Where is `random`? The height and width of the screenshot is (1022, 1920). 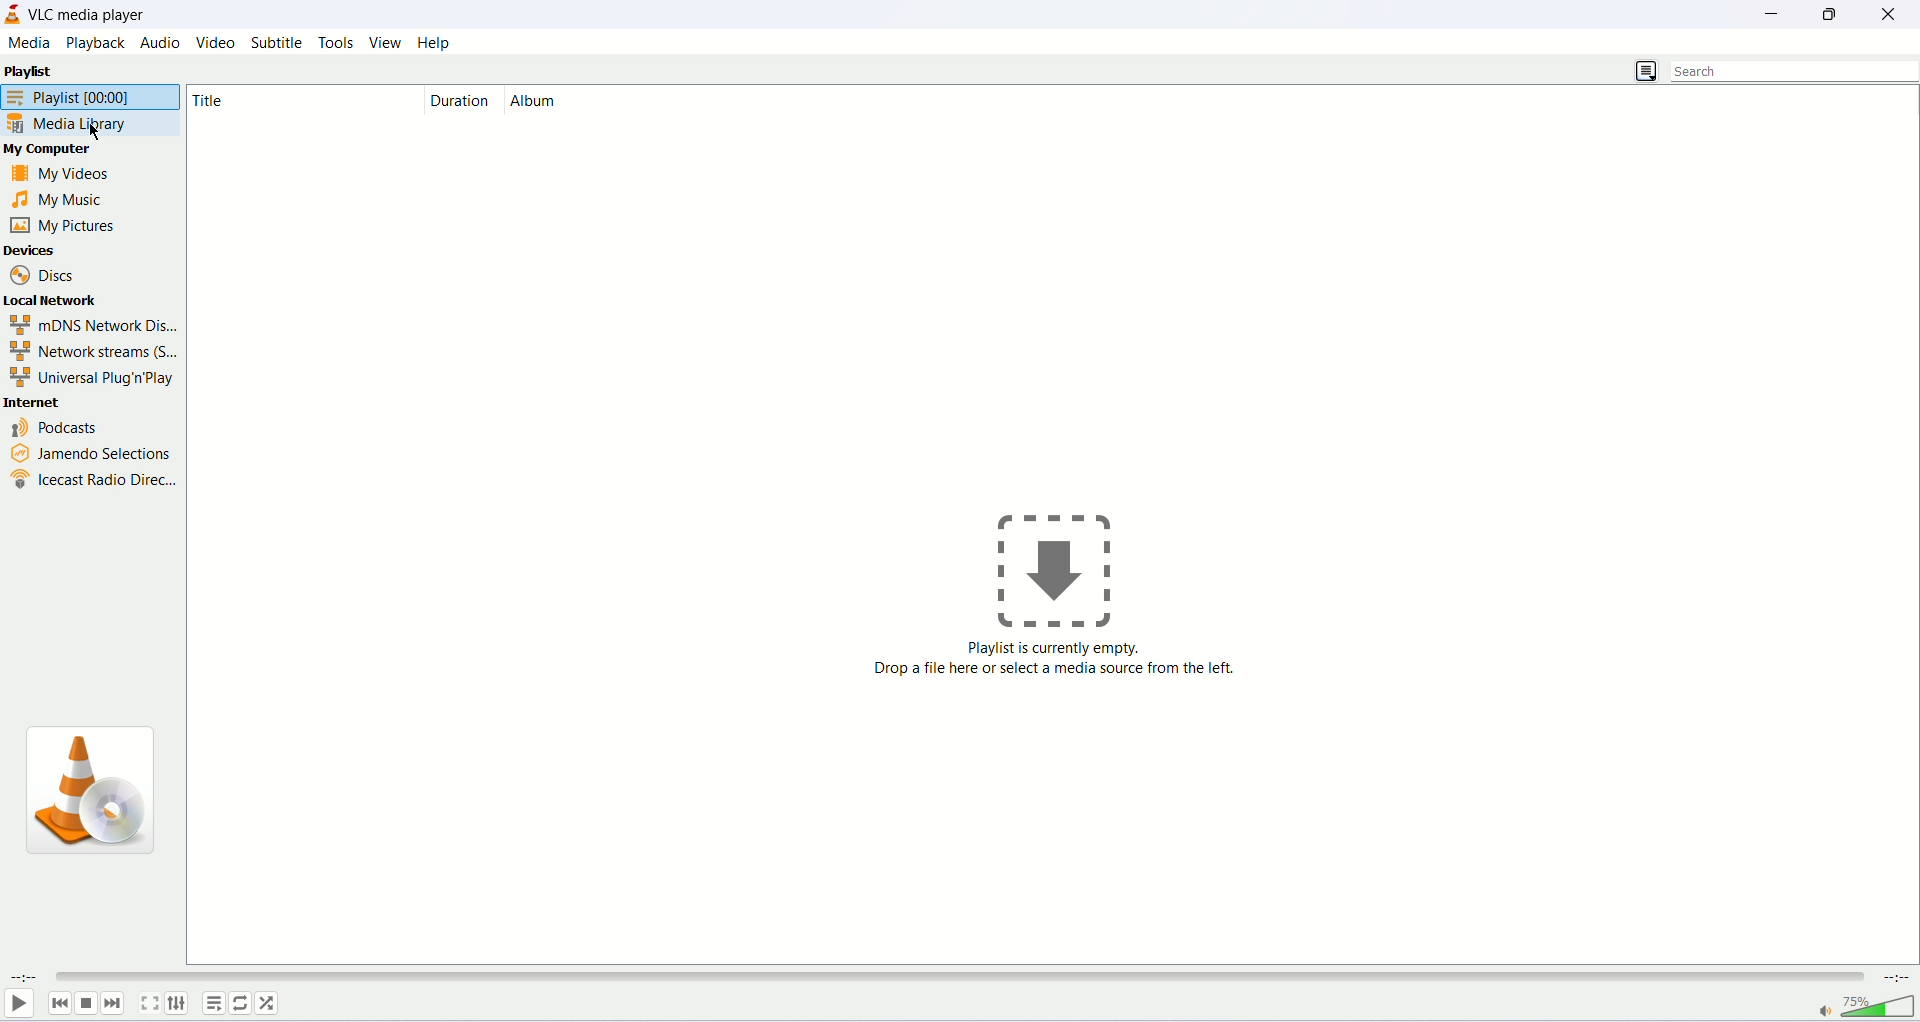 random is located at coordinates (266, 1003).